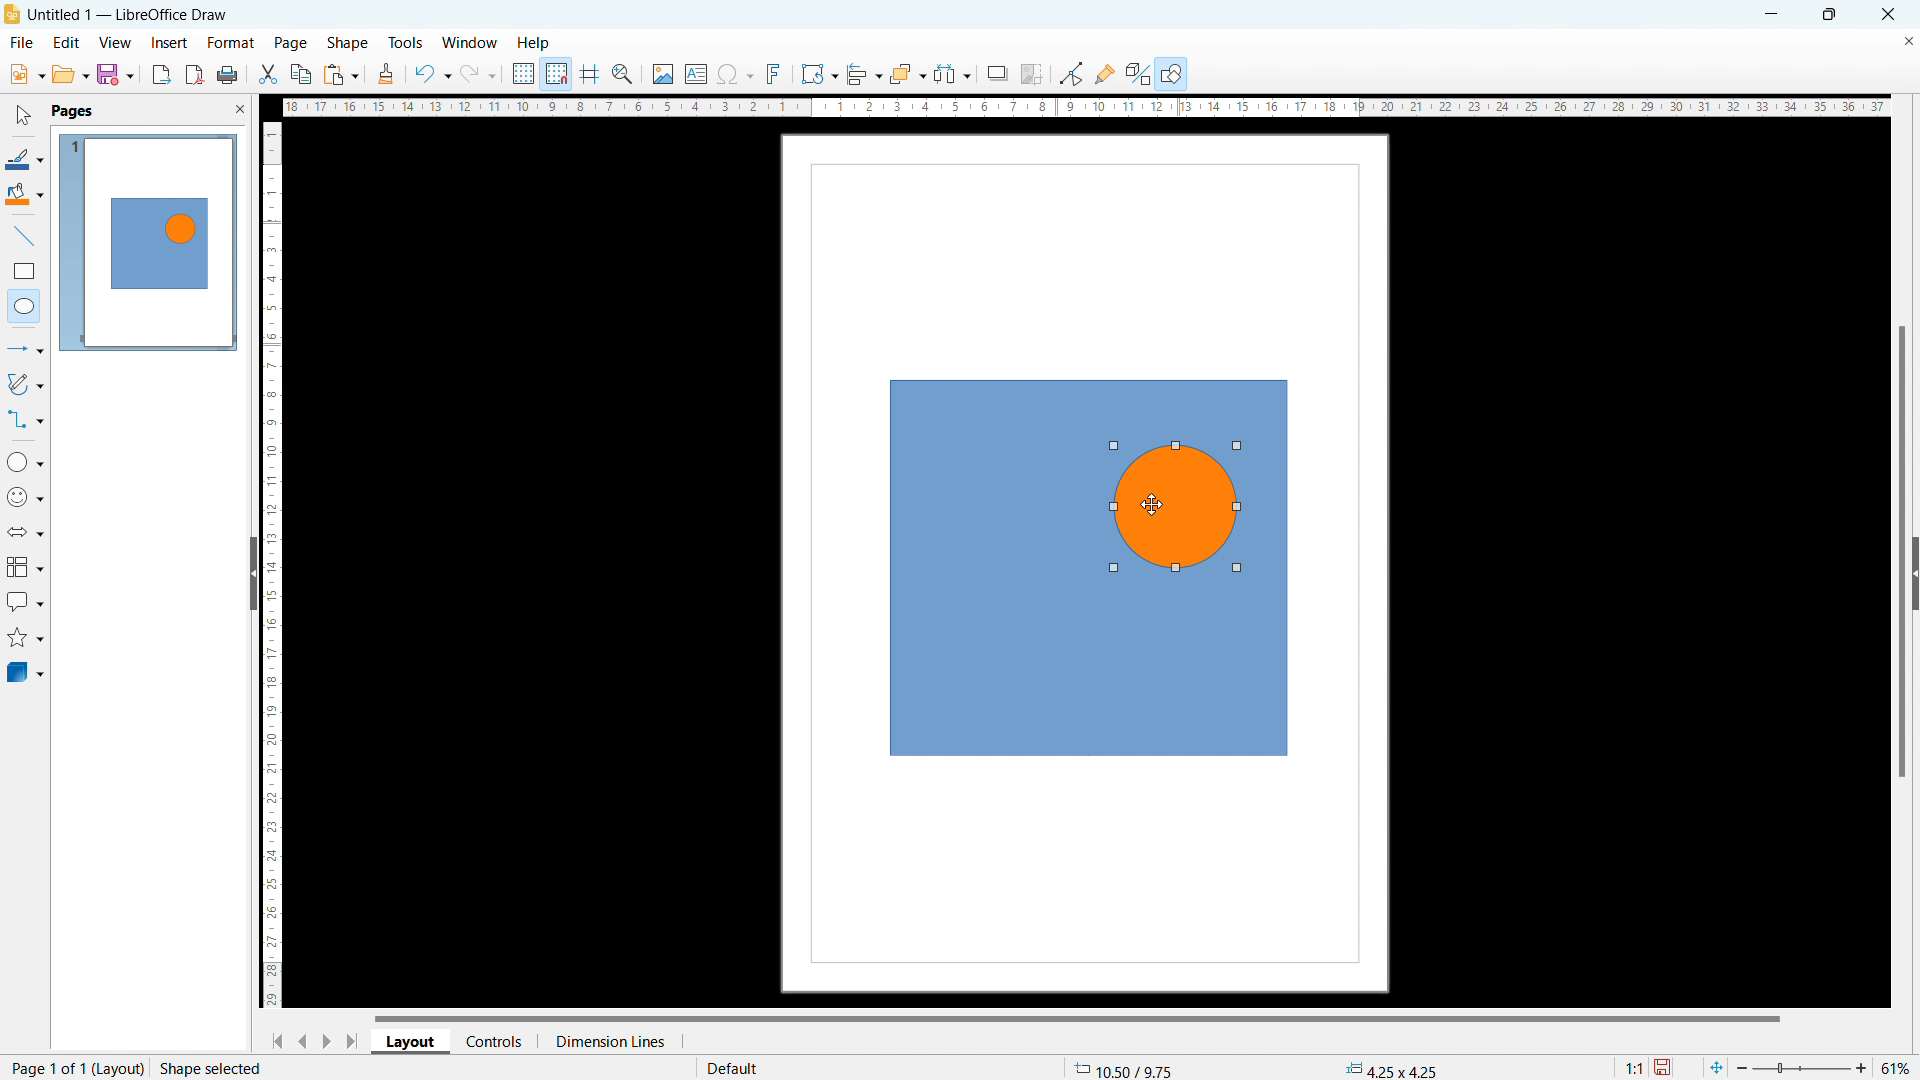 This screenshot has width=1920, height=1080. What do you see at coordinates (1903, 554) in the screenshot?
I see `vertical scrollbar` at bounding box center [1903, 554].